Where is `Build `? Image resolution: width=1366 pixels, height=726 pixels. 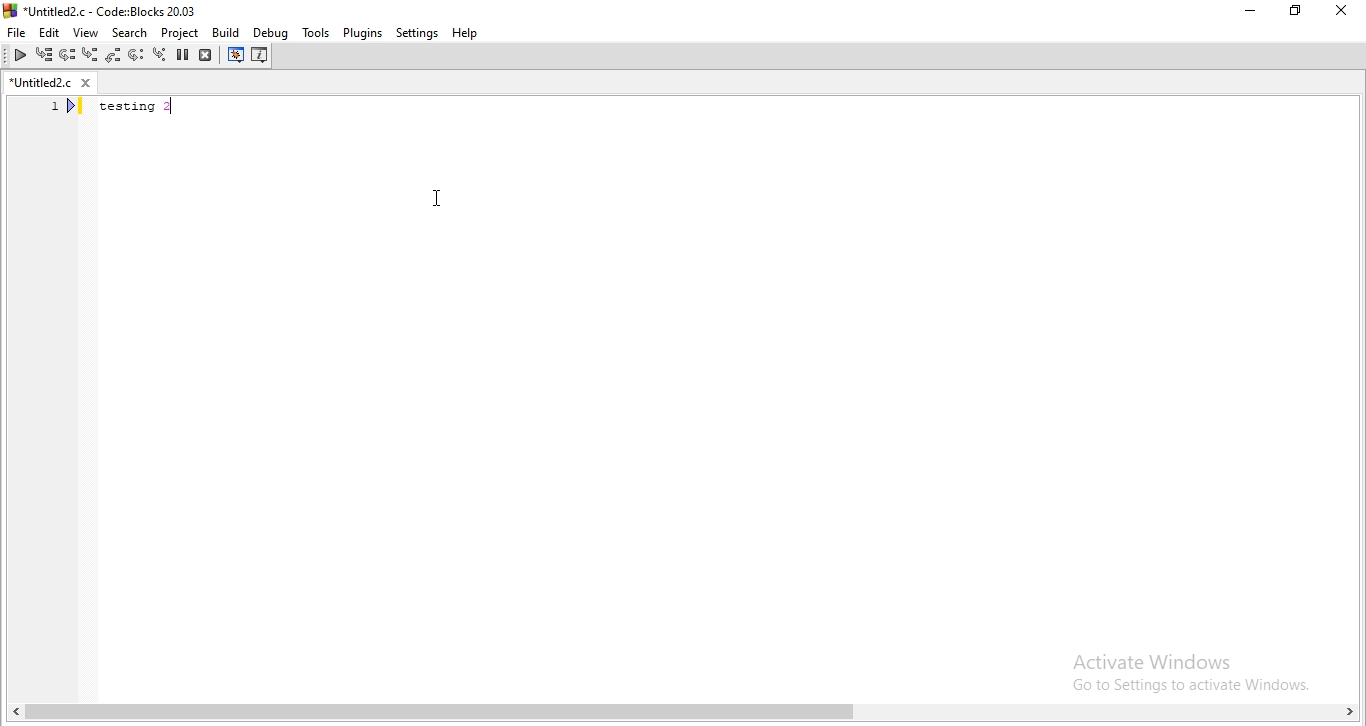
Build  is located at coordinates (226, 33).